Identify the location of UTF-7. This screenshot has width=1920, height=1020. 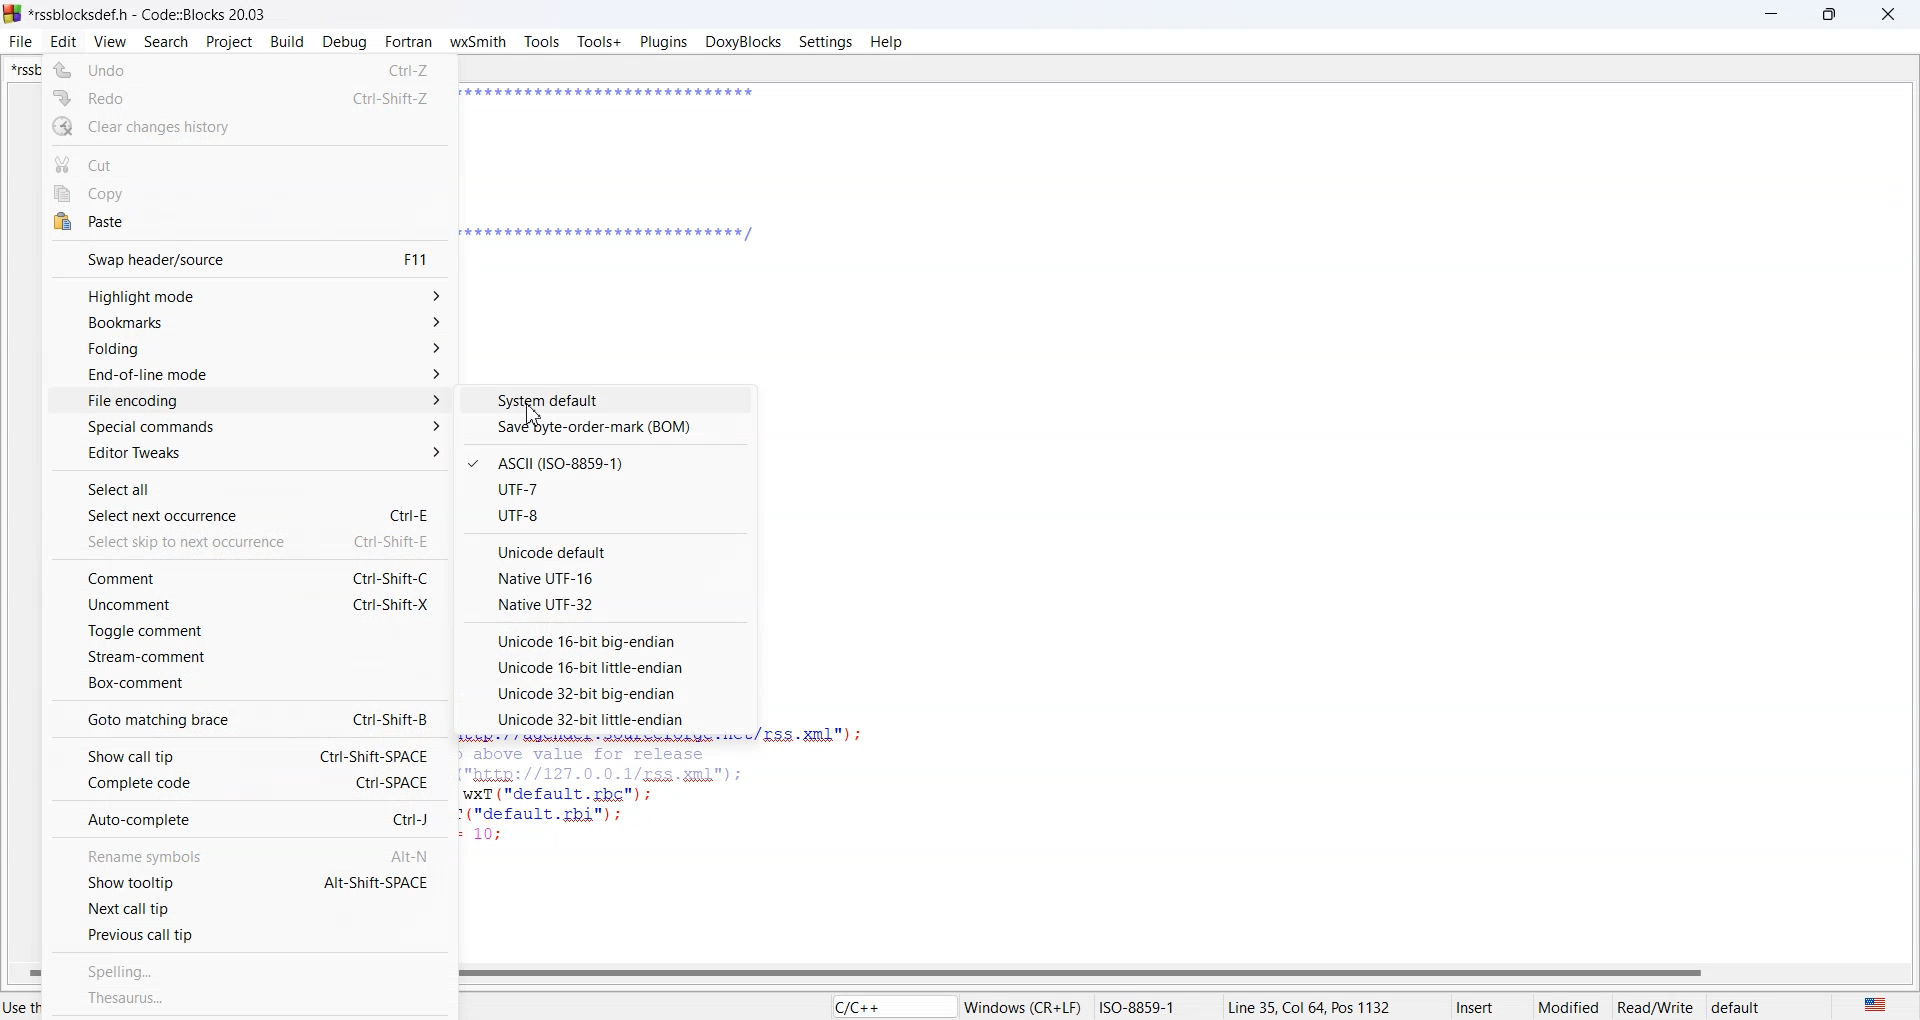
(607, 488).